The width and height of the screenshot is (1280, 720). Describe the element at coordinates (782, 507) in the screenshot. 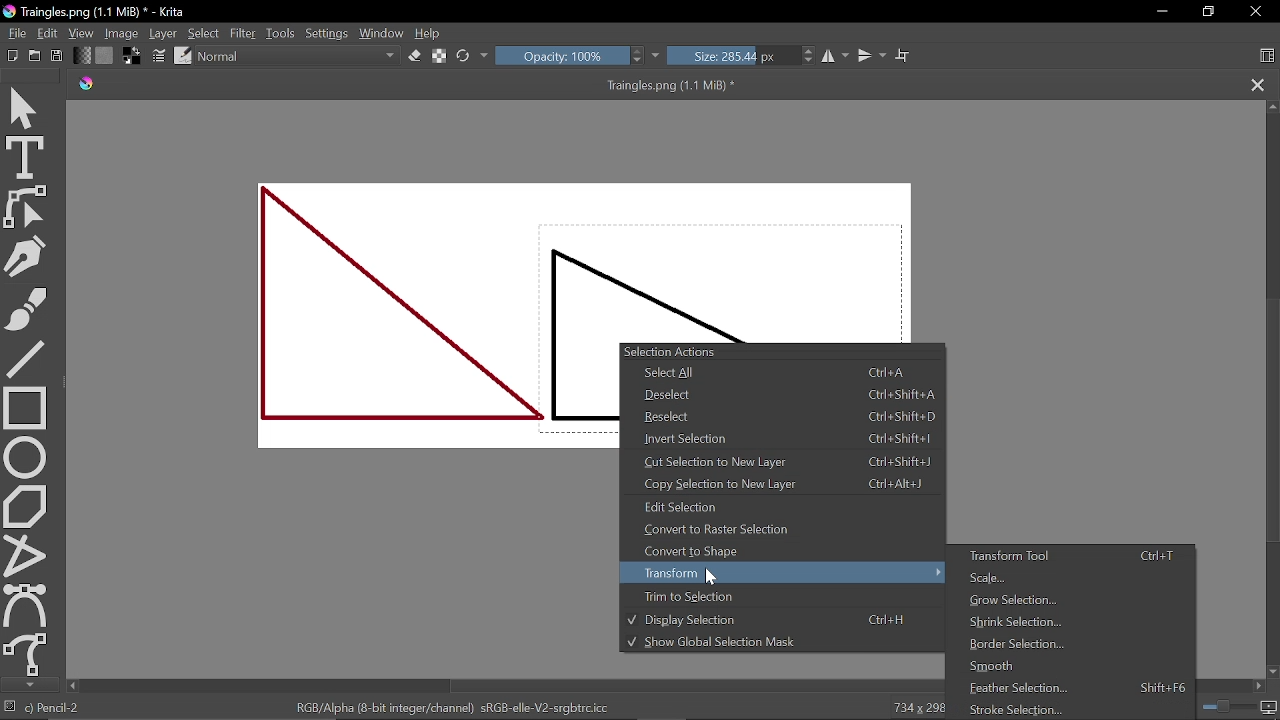

I see `Edit selection` at that location.